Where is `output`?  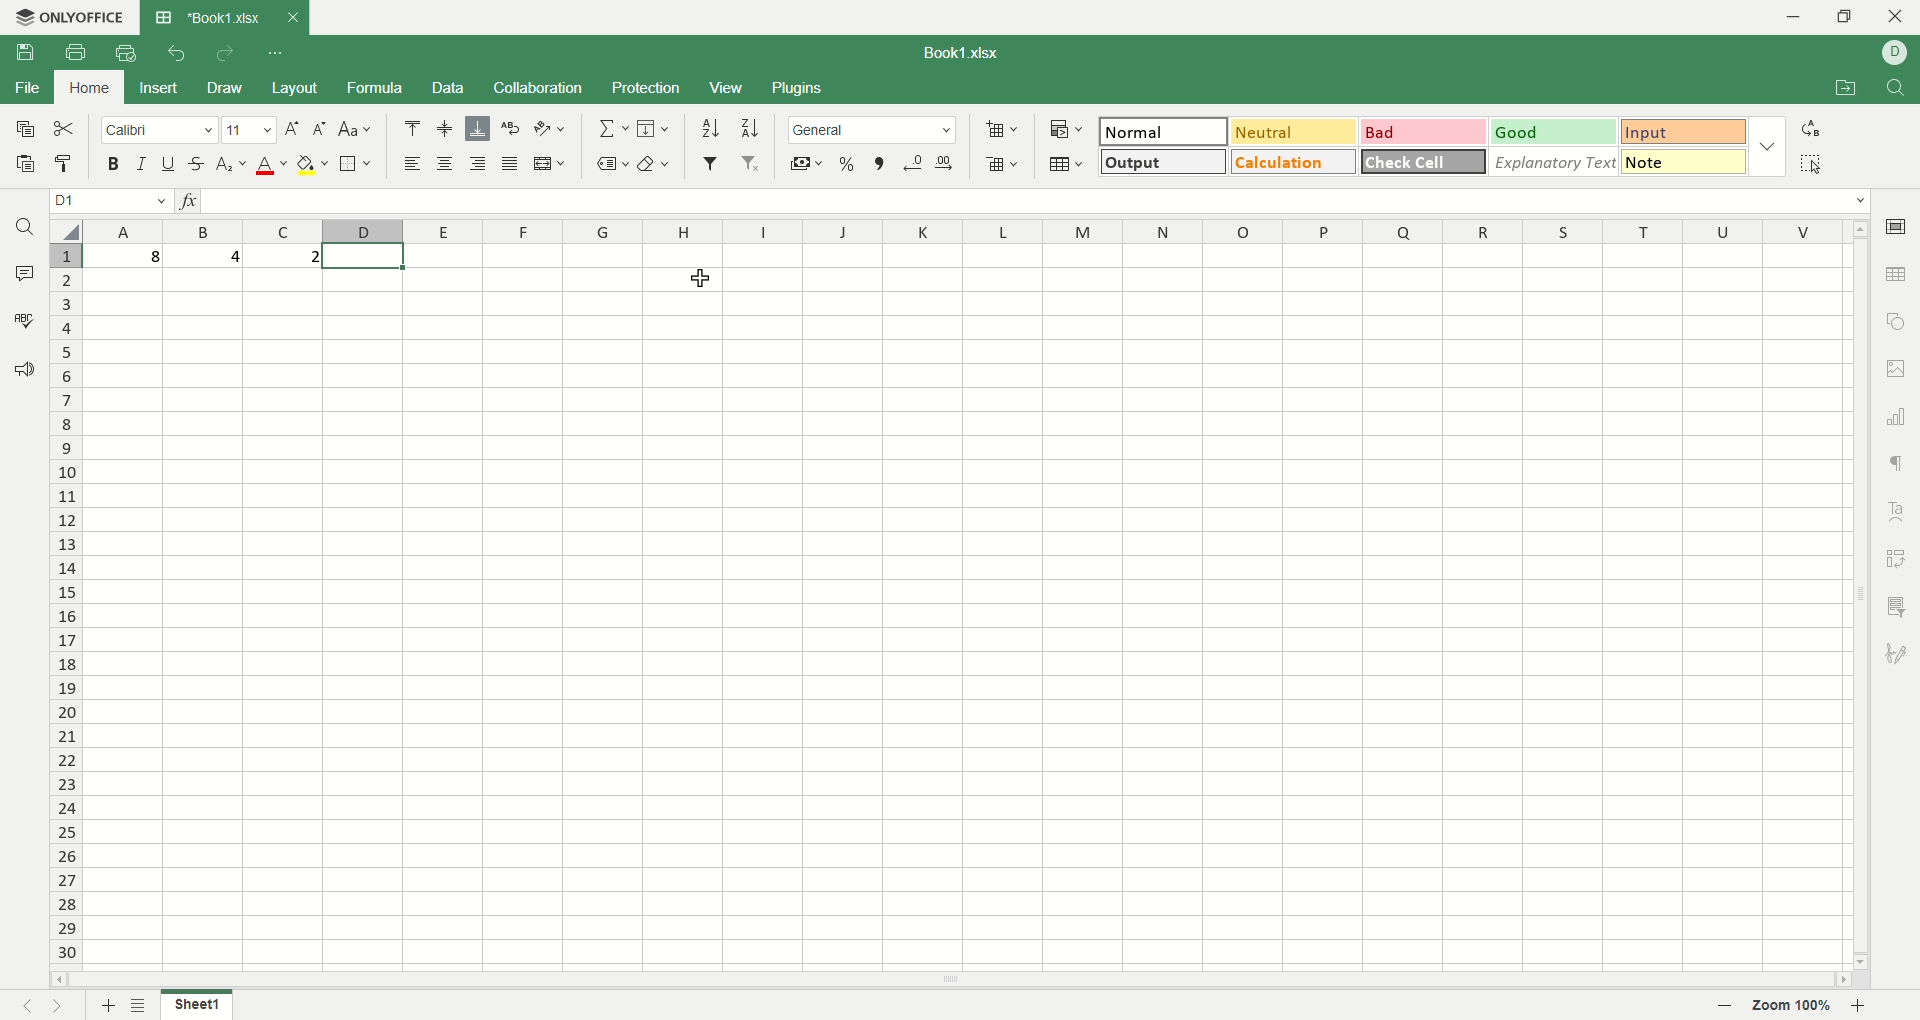 output is located at coordinates (1164, 162).